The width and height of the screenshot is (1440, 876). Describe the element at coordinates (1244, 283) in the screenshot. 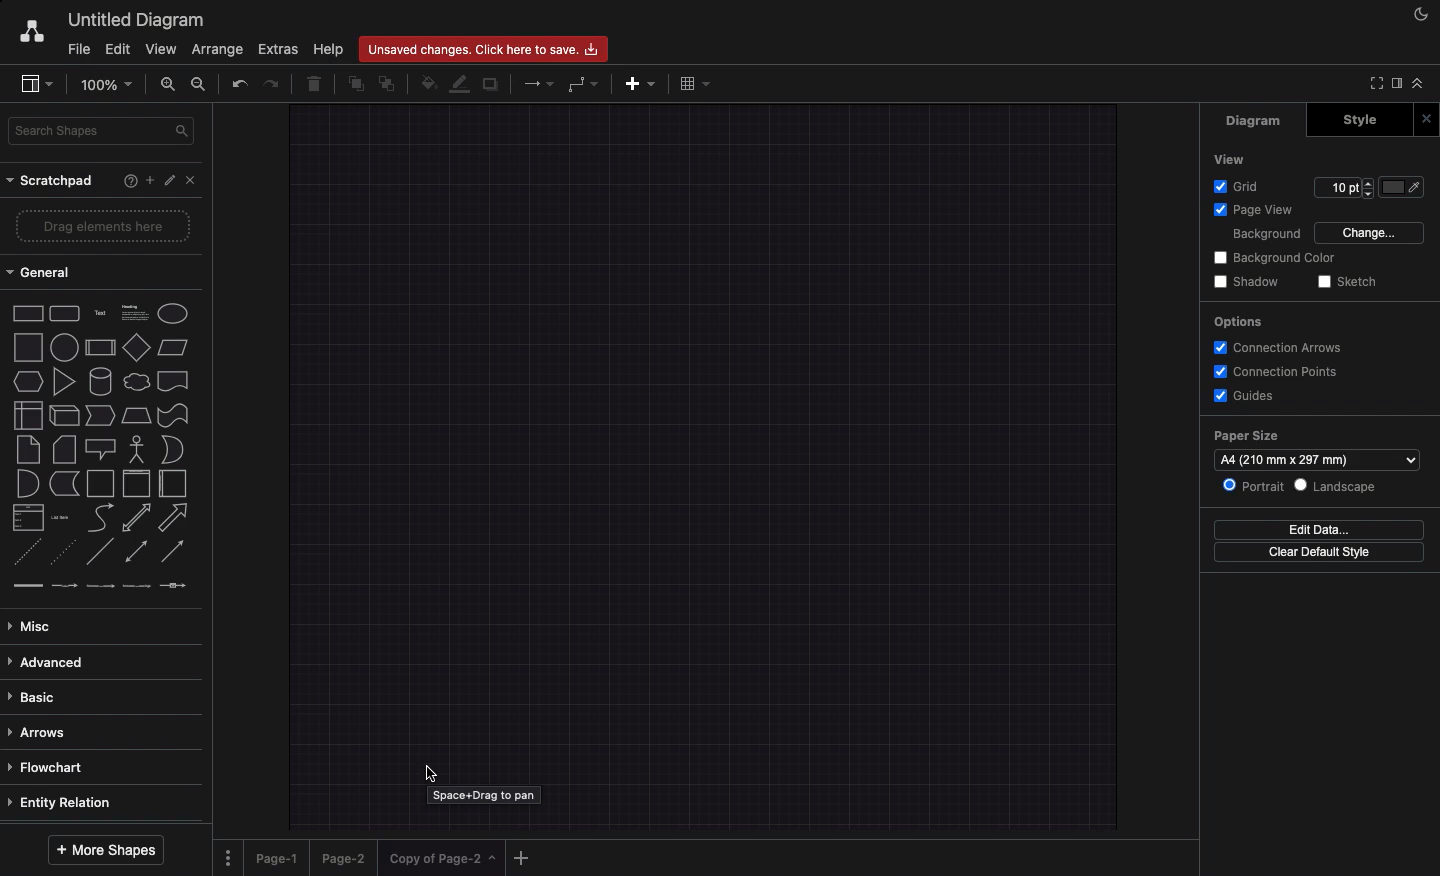

I see `Shadow` at that location.